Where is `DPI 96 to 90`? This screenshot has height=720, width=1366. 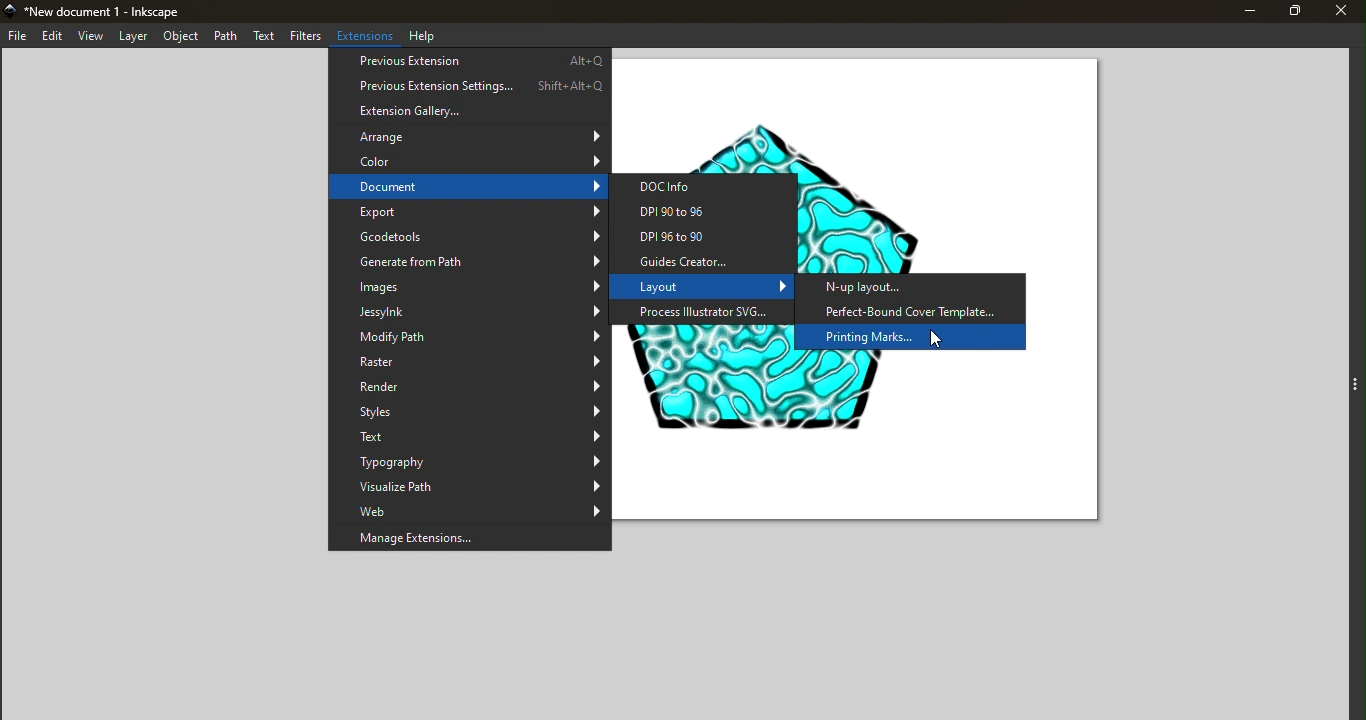
DPI 96 to 90 is located at coordinates (709, 237).